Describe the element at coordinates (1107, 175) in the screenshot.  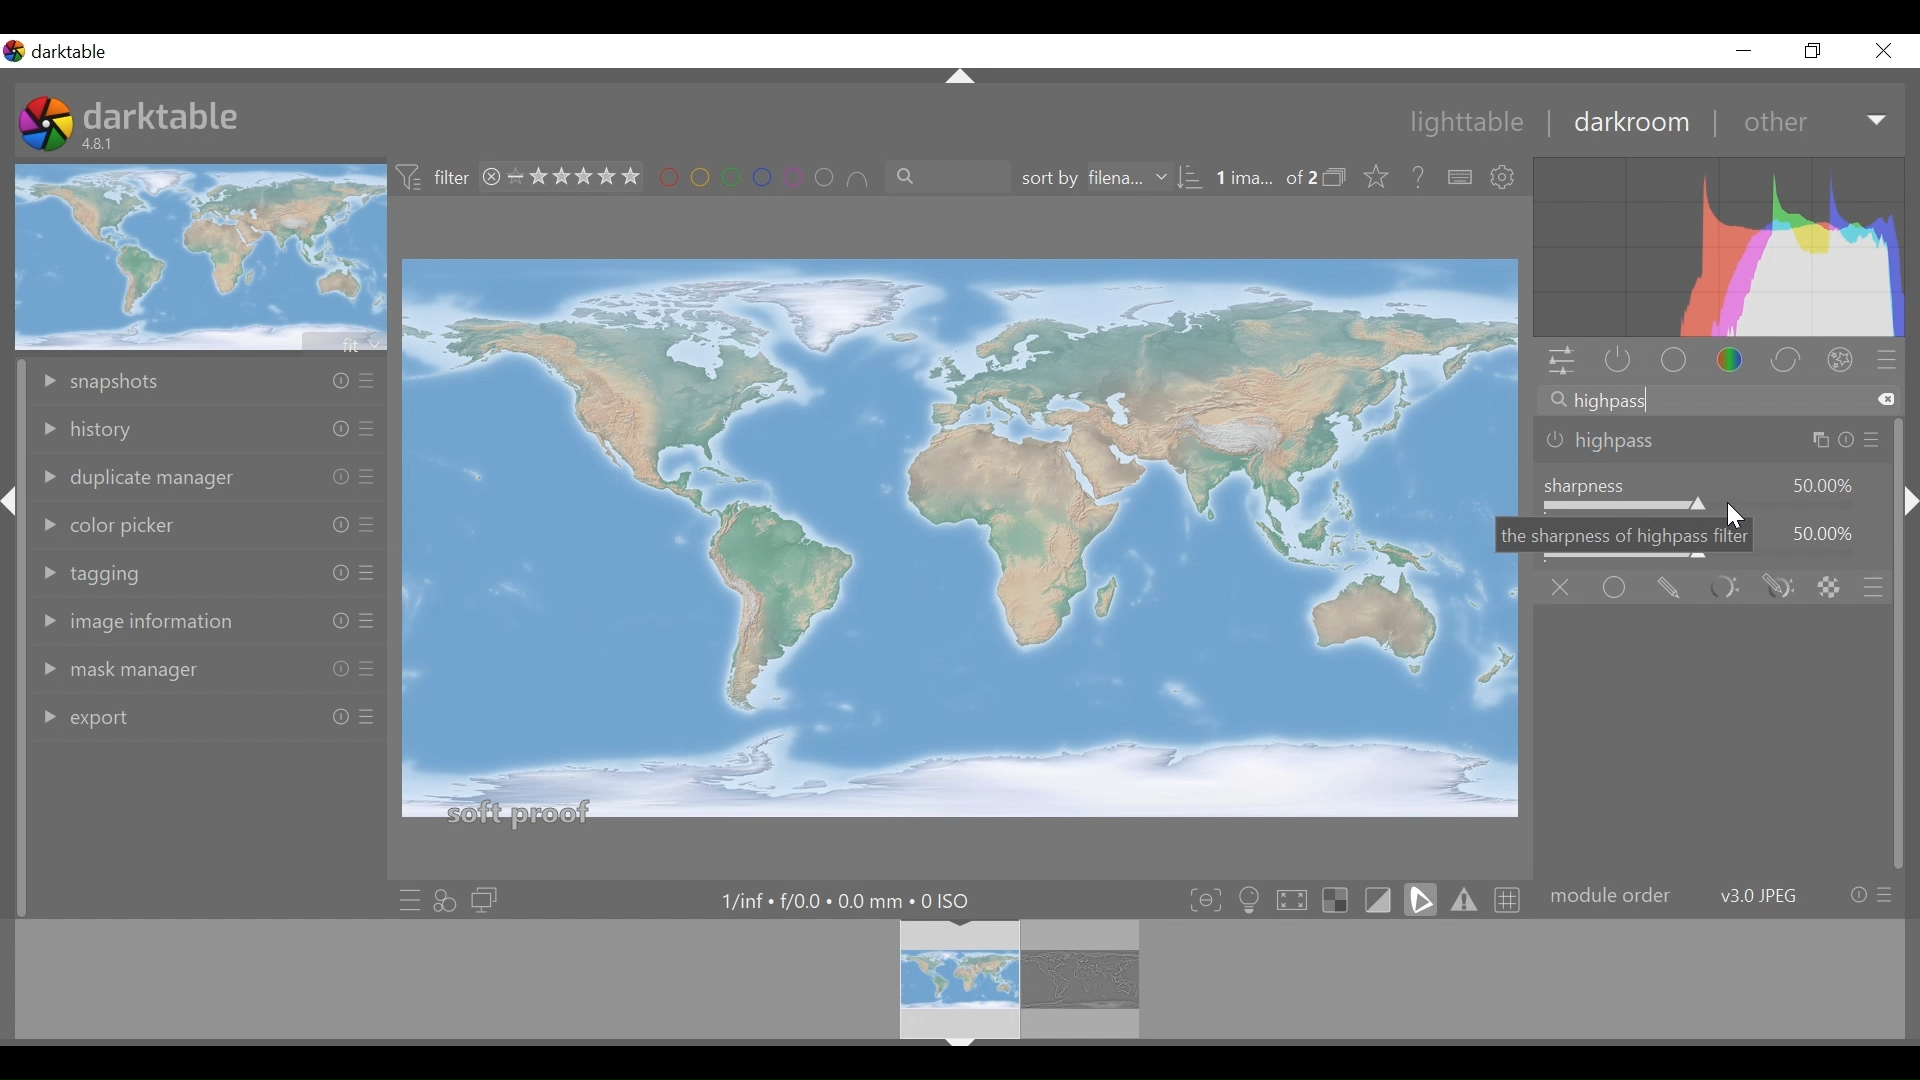
I see `sort by filename` at that location.